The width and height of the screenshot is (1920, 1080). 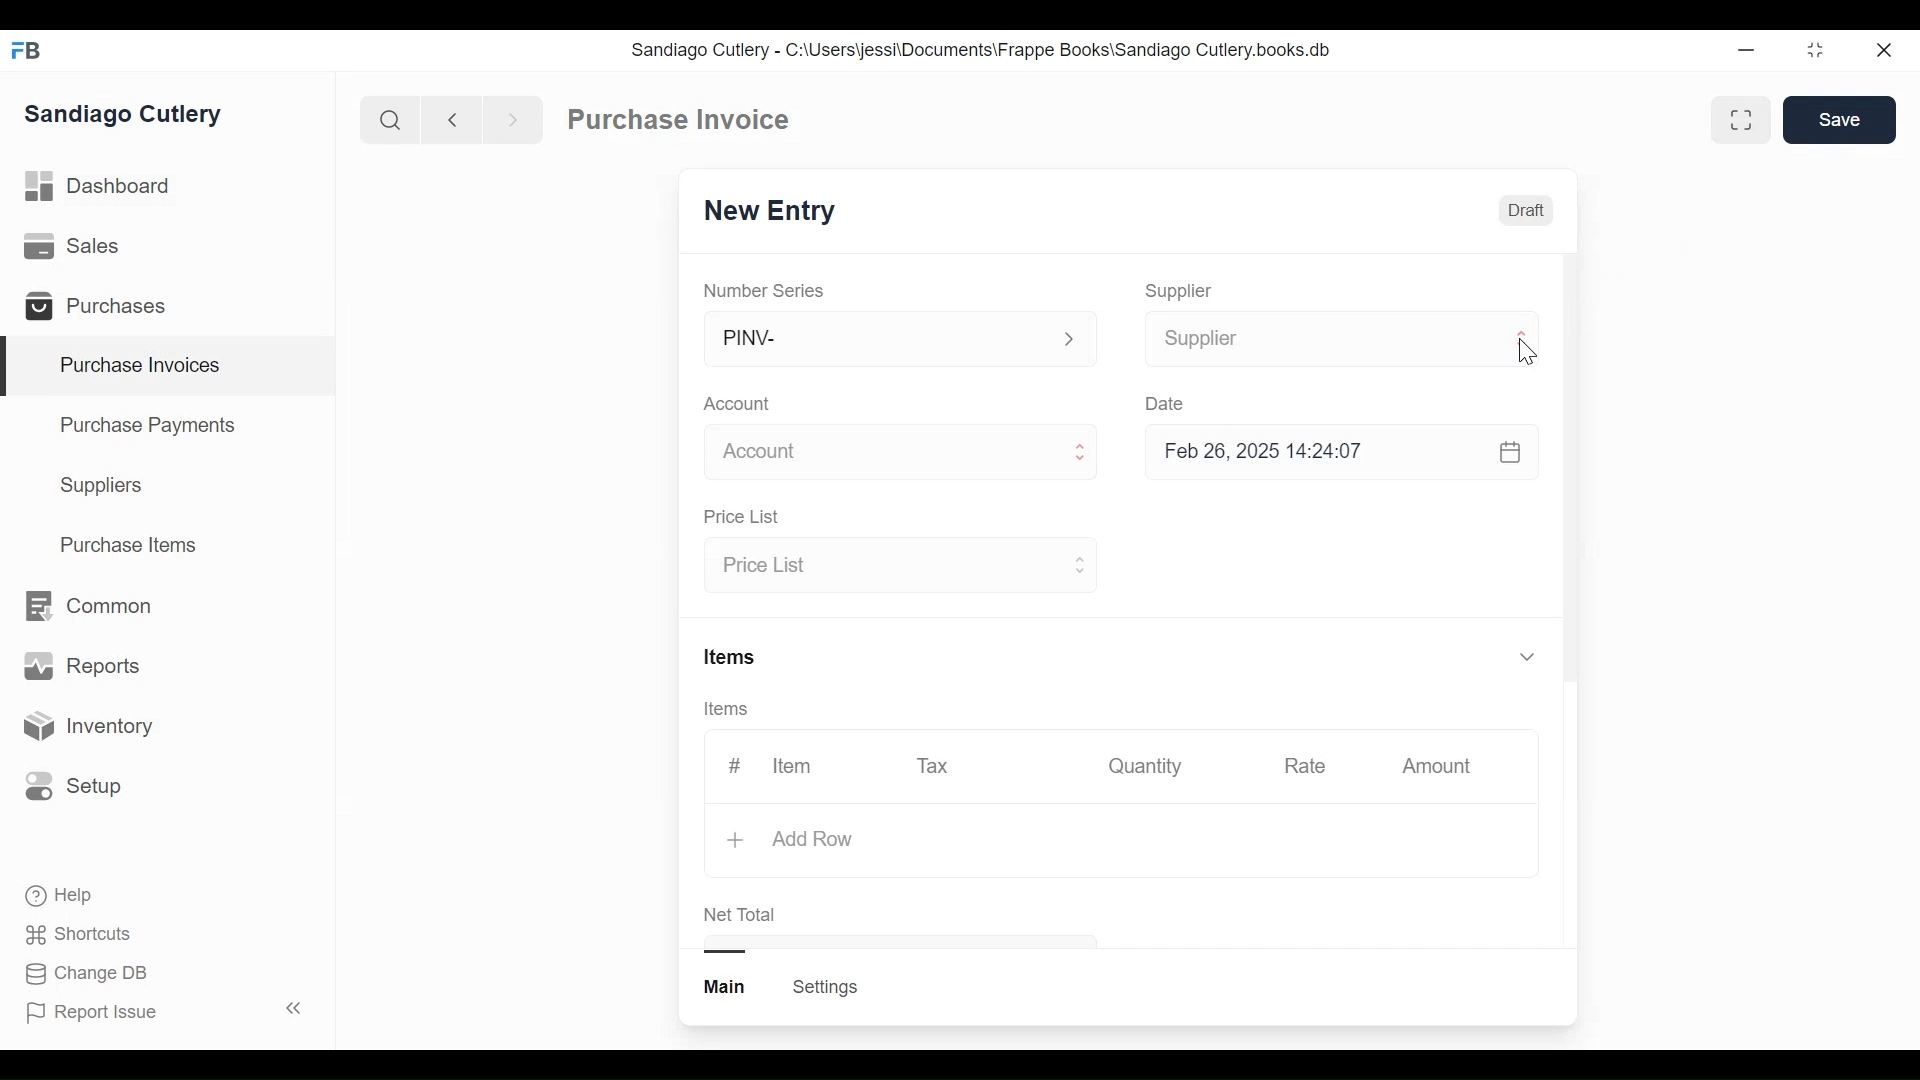 I want to click on Feb 26, 2025 14:24:07, so click(x=1330, y=452).